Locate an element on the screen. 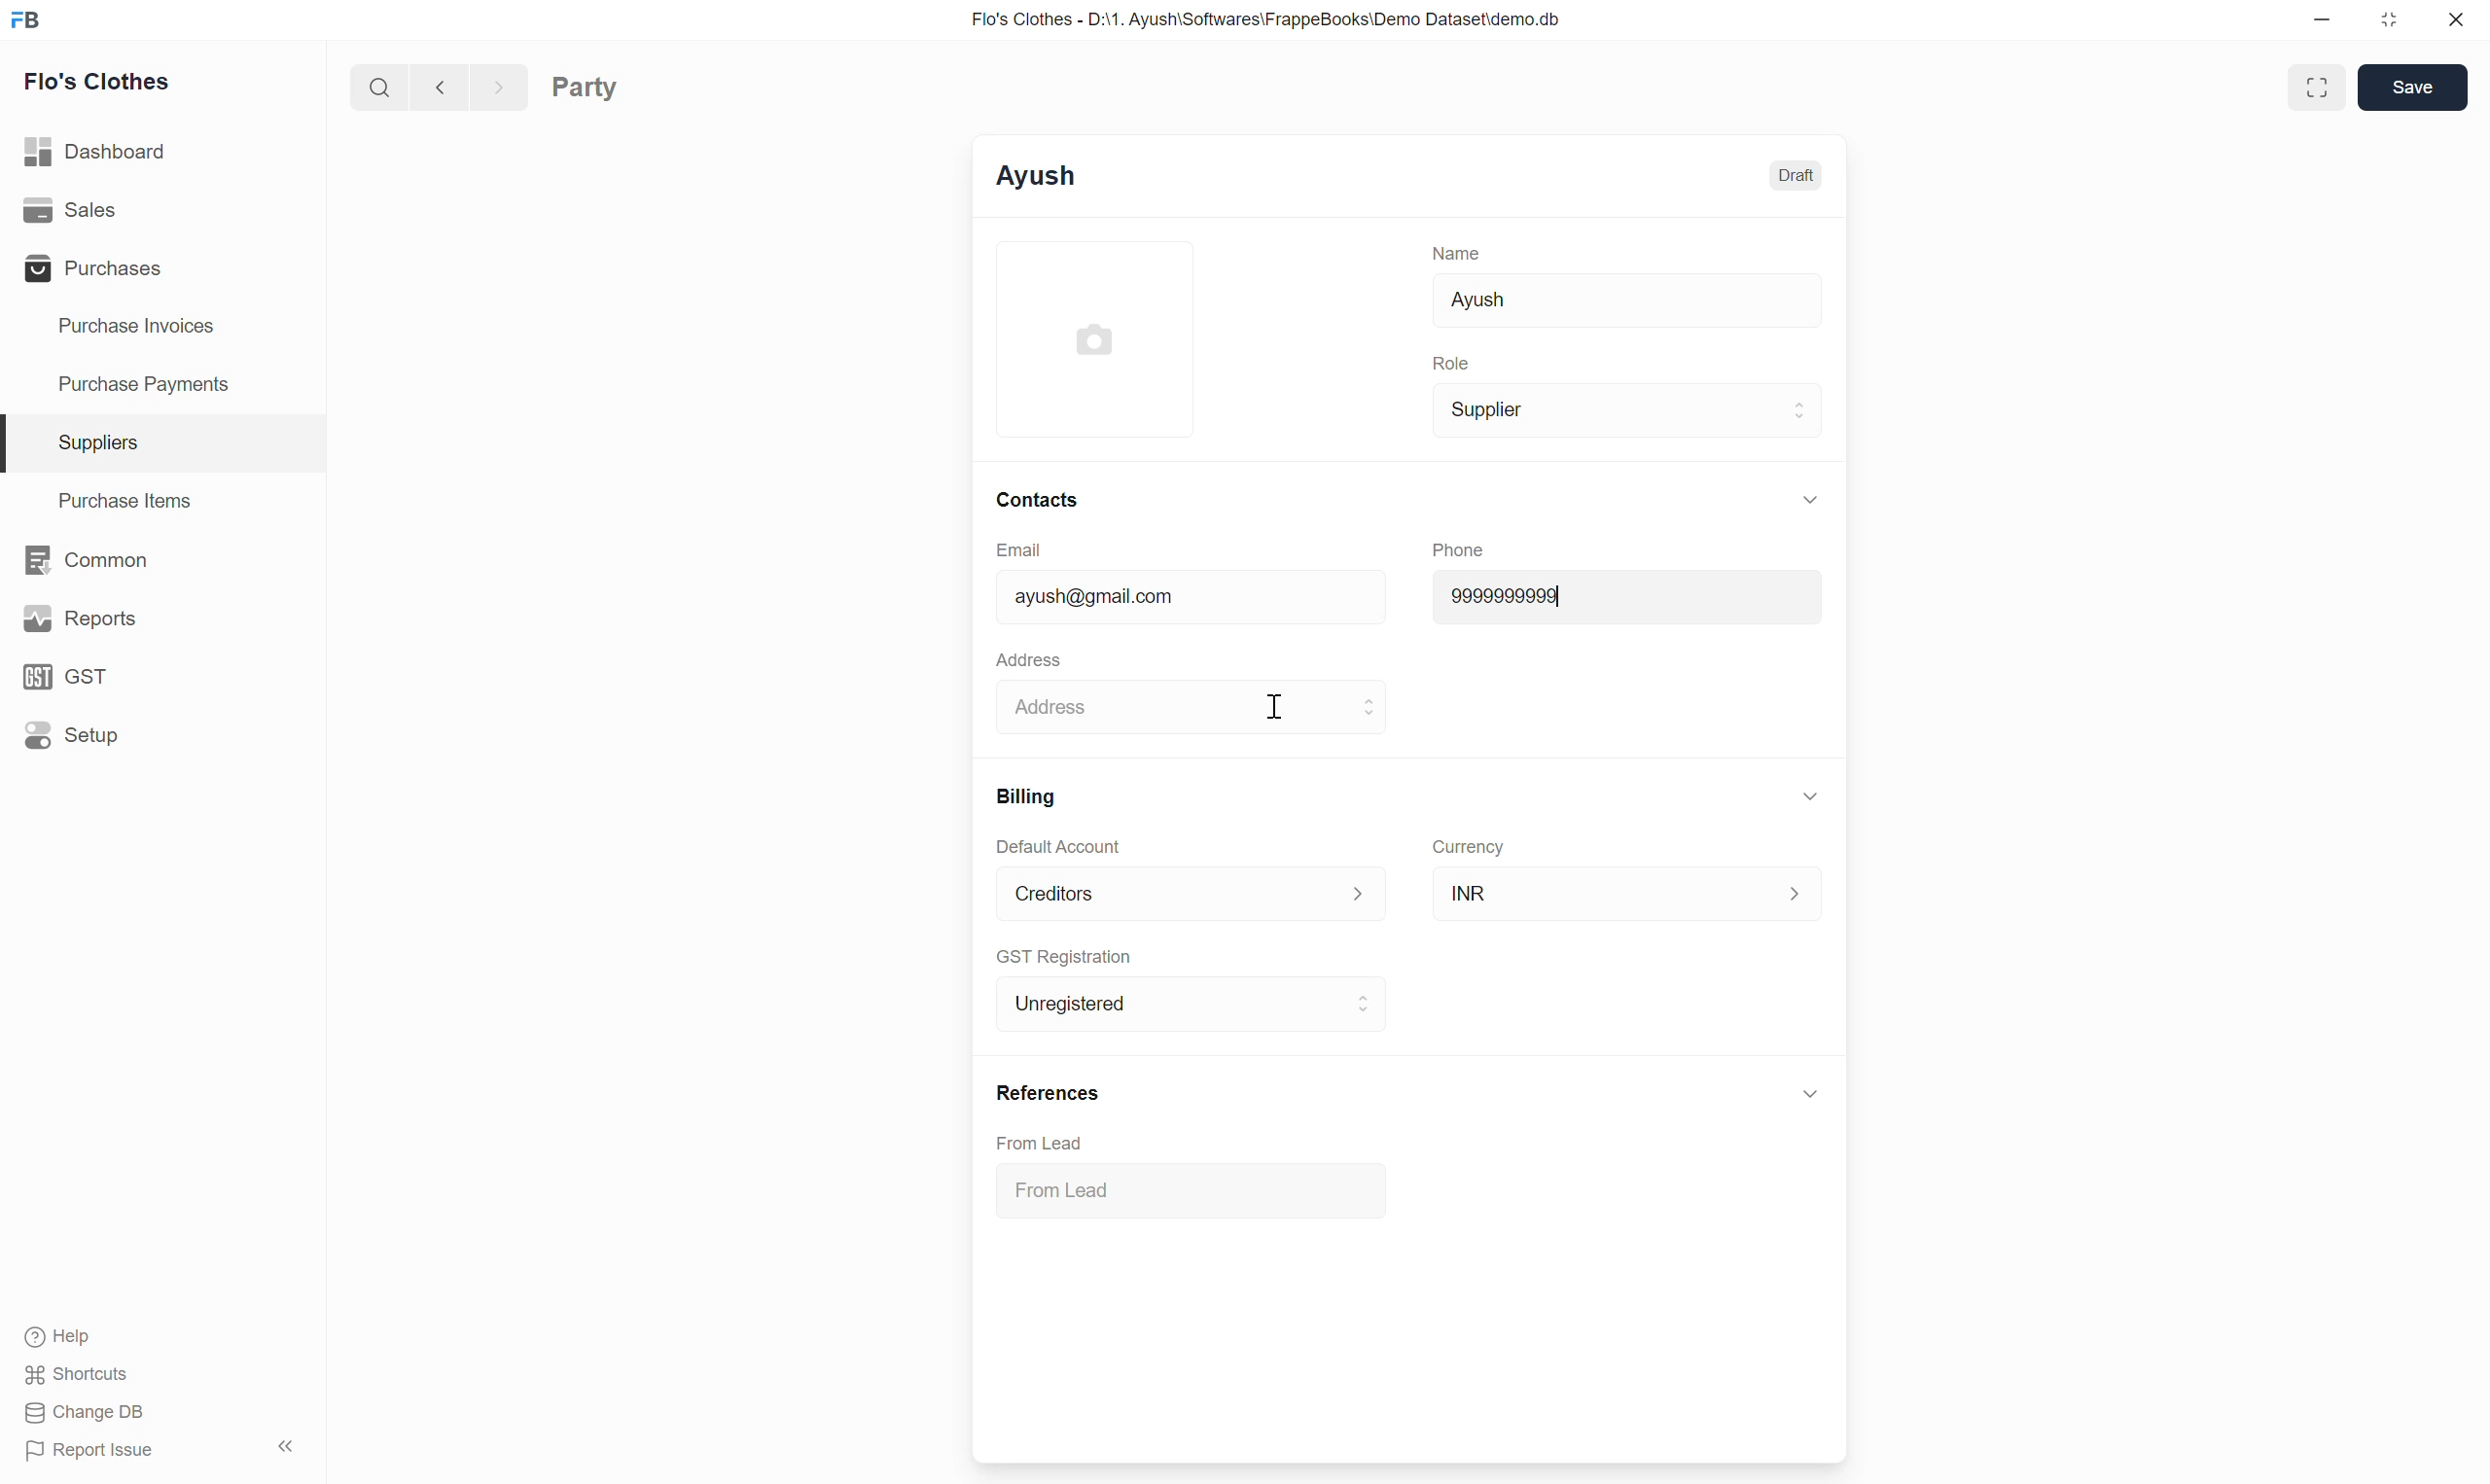 This screenshot has width=2490, height=1484. Phone is located at coordinates (1459, 549).